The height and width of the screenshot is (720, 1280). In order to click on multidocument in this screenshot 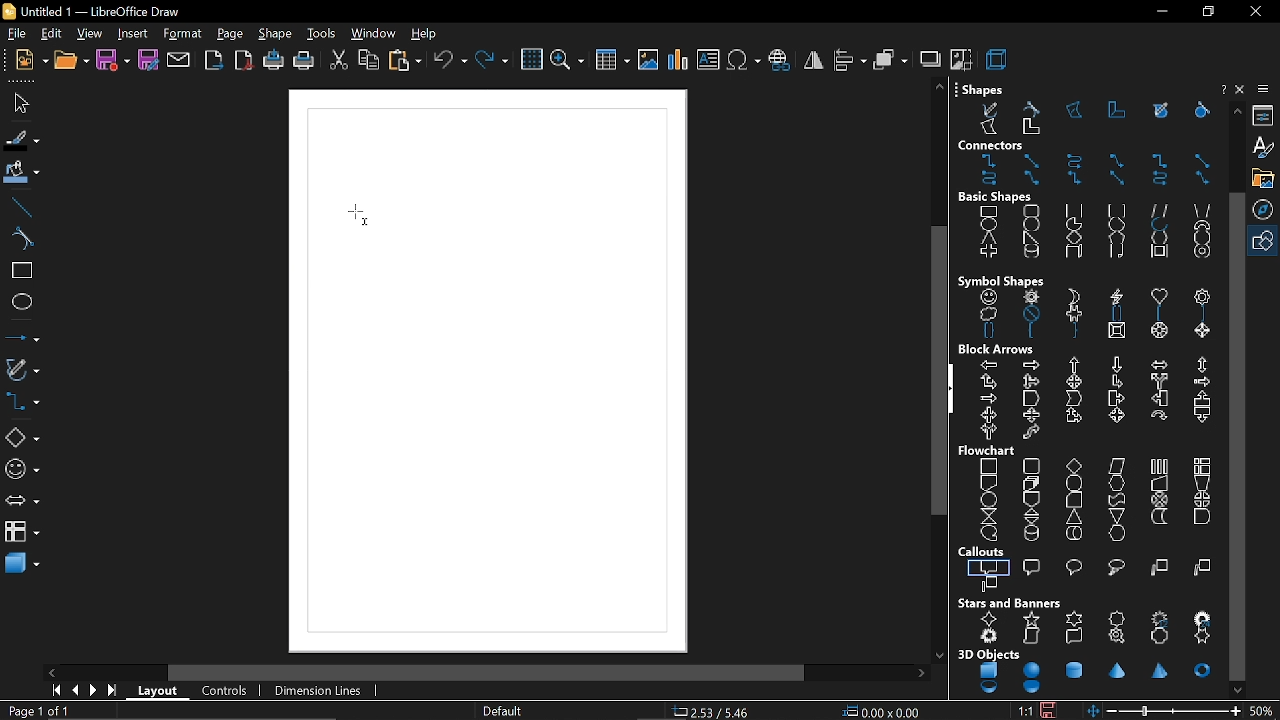, I will do `click(1030, 482)`.